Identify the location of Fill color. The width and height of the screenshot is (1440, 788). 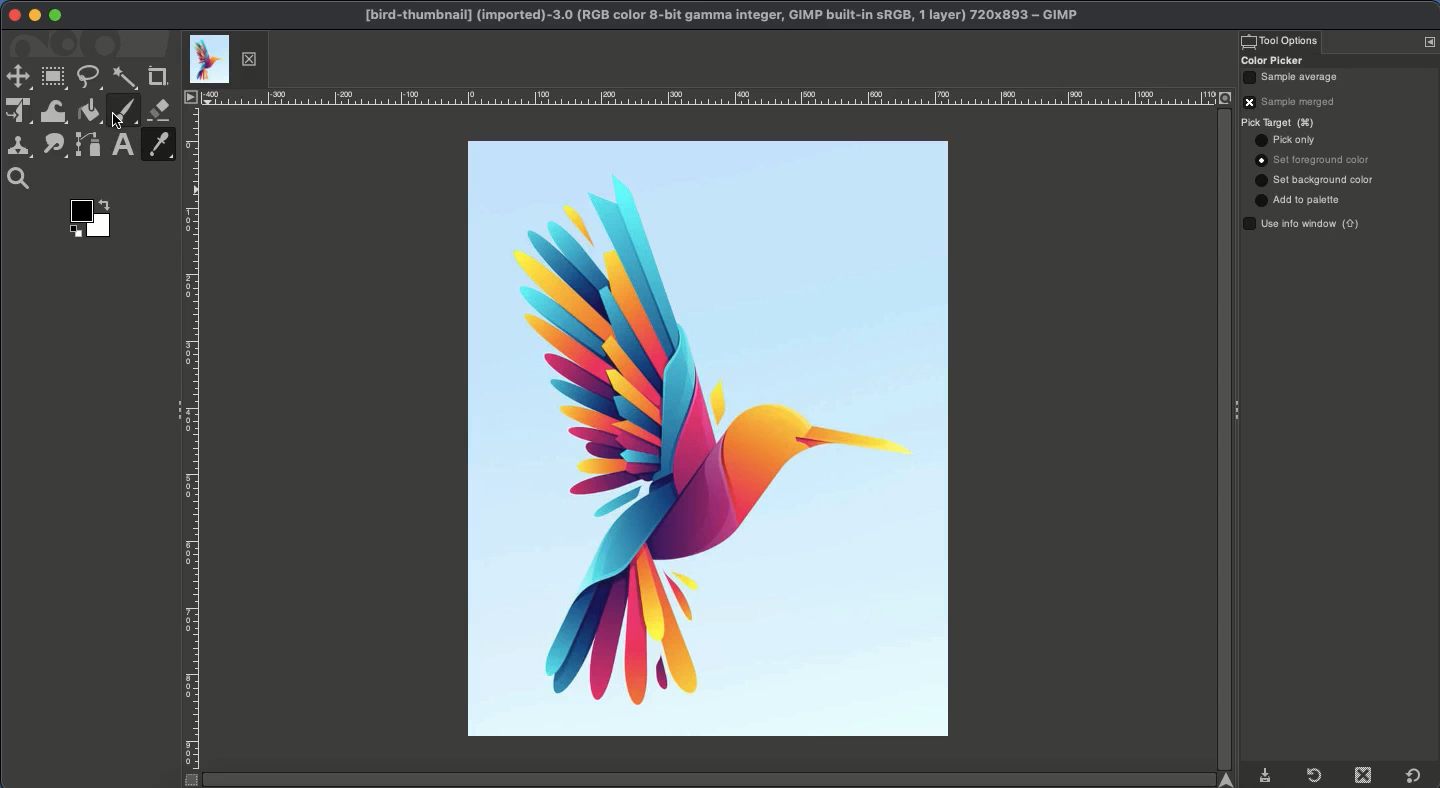
(89, 111).